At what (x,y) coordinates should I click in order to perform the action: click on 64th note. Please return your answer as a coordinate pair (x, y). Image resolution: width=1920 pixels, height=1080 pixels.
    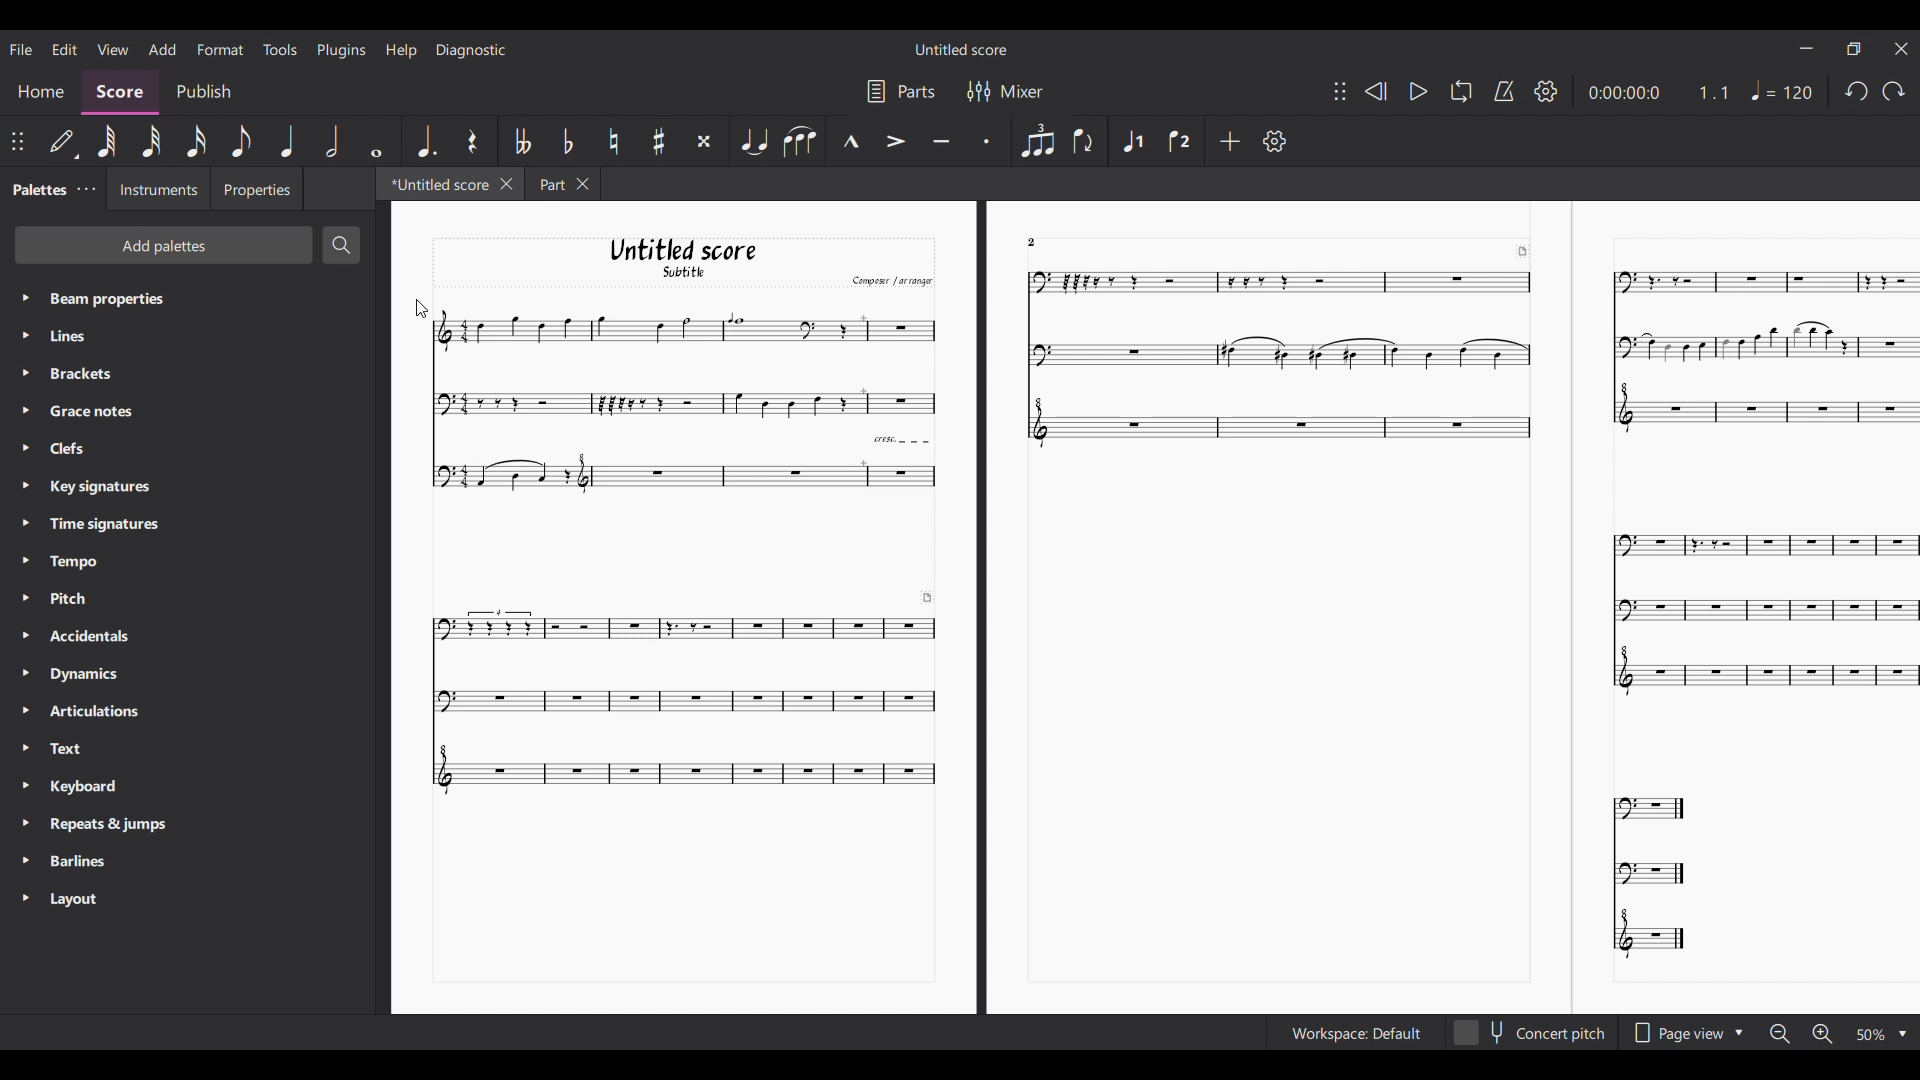
    Looking at the image, I should click on (110, 142).